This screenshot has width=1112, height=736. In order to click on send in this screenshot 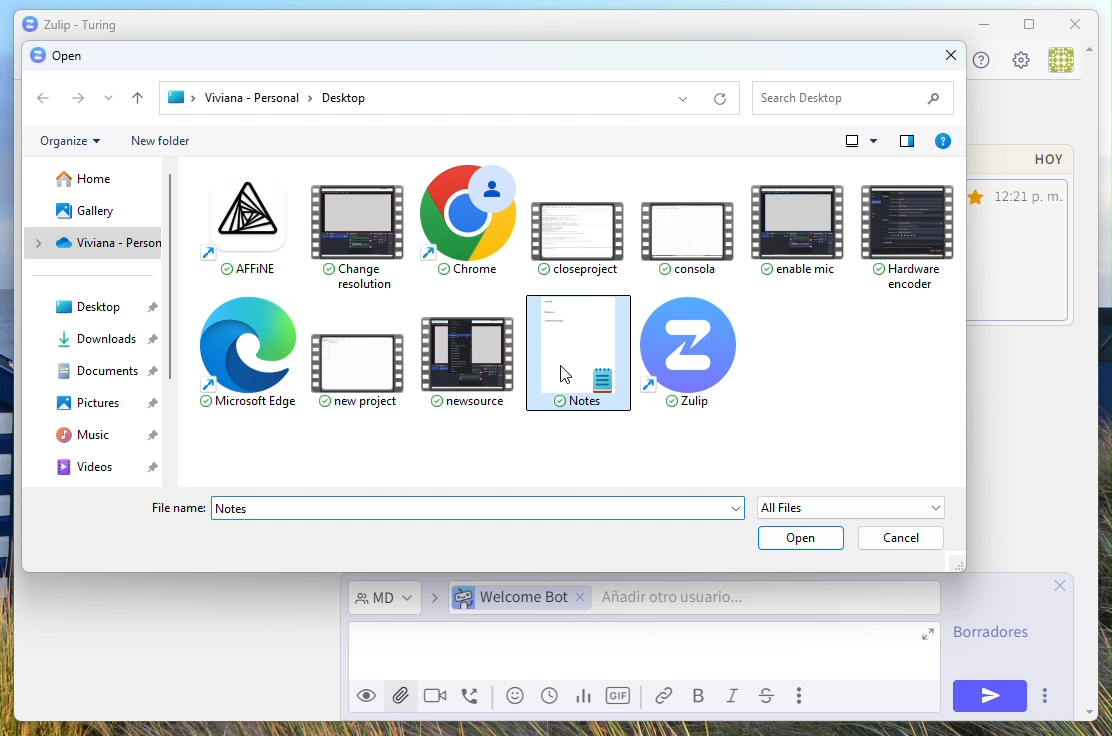, I will do `click(982, 695)`.